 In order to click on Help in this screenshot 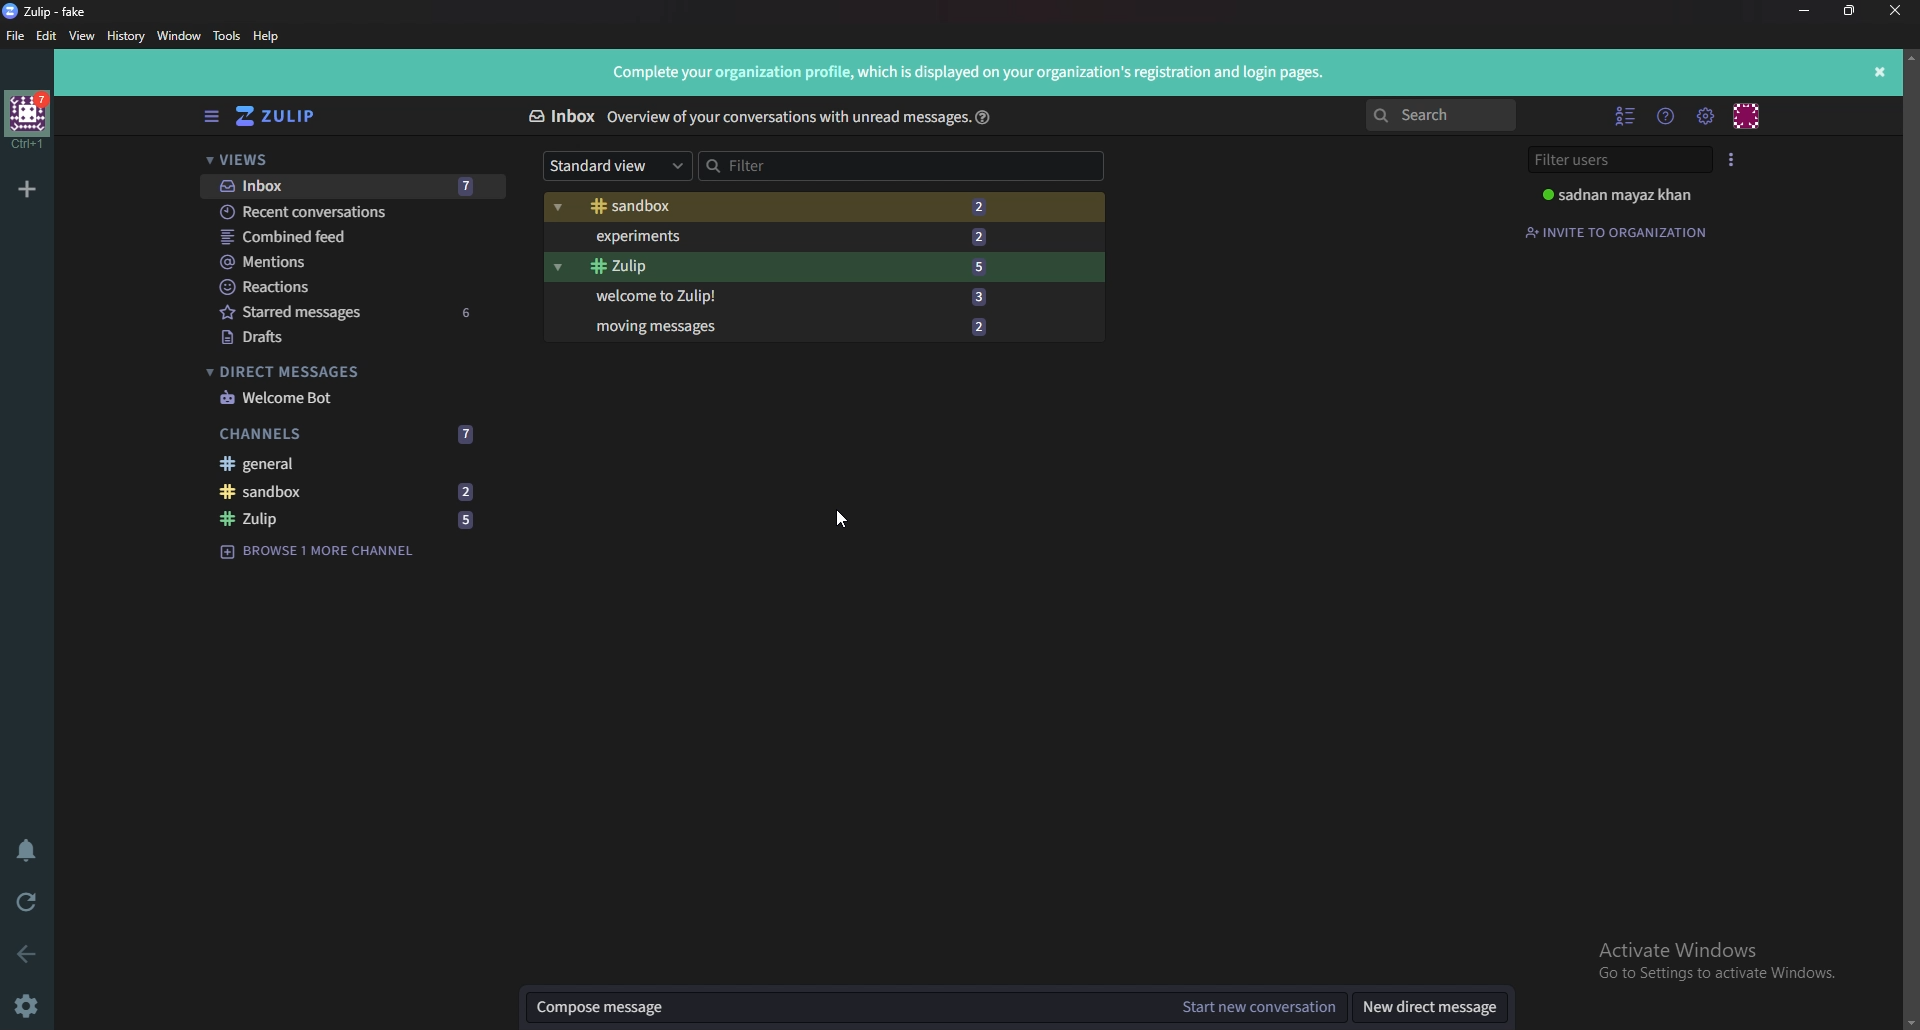, I will do `click(268, 35)`.